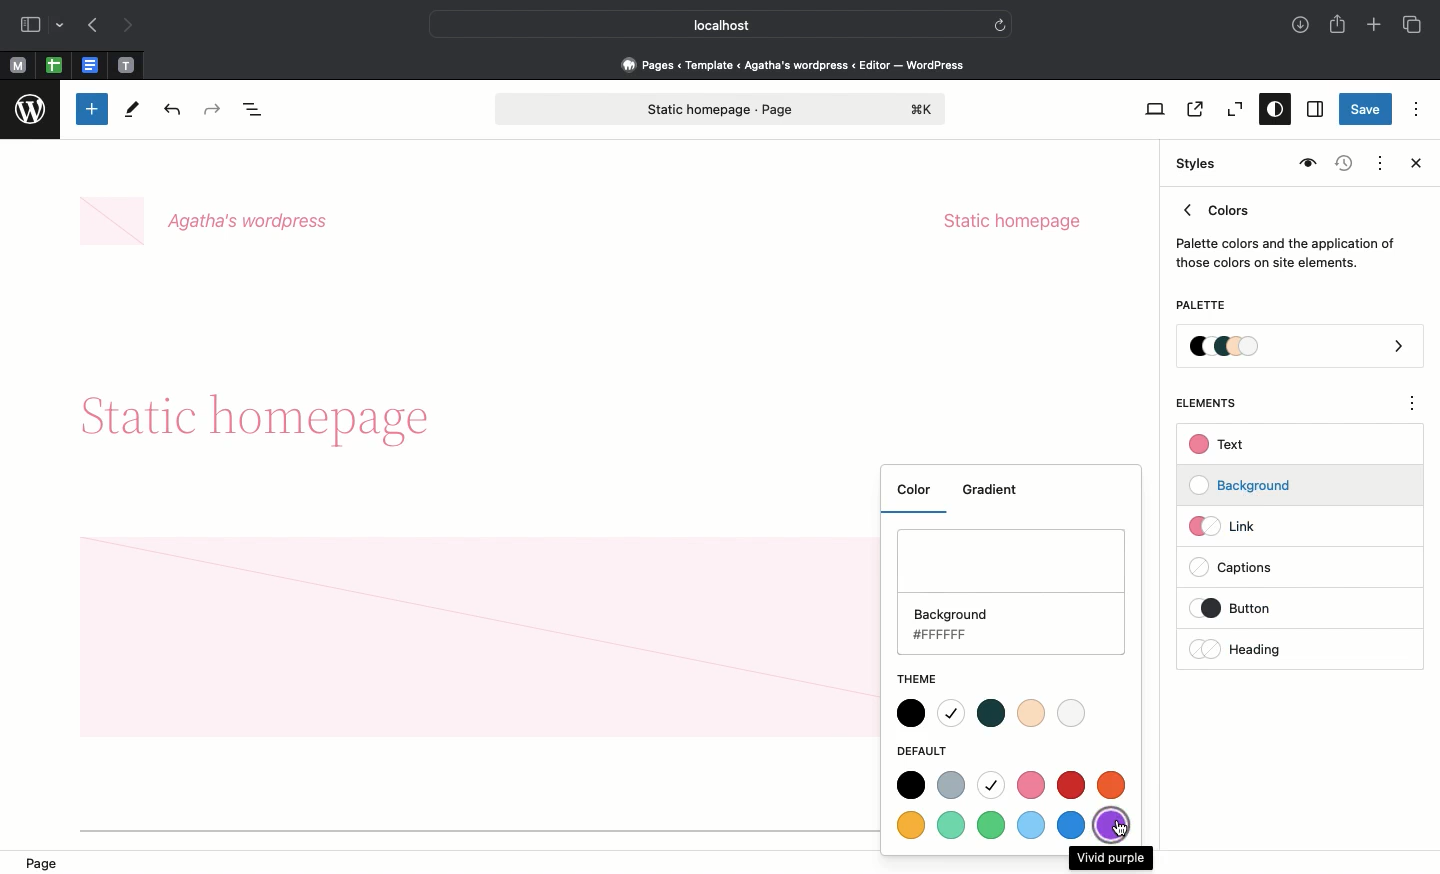  Describe the element at coordinates (92, 66) in the screenshot. I see `Pinned tab` at that location.